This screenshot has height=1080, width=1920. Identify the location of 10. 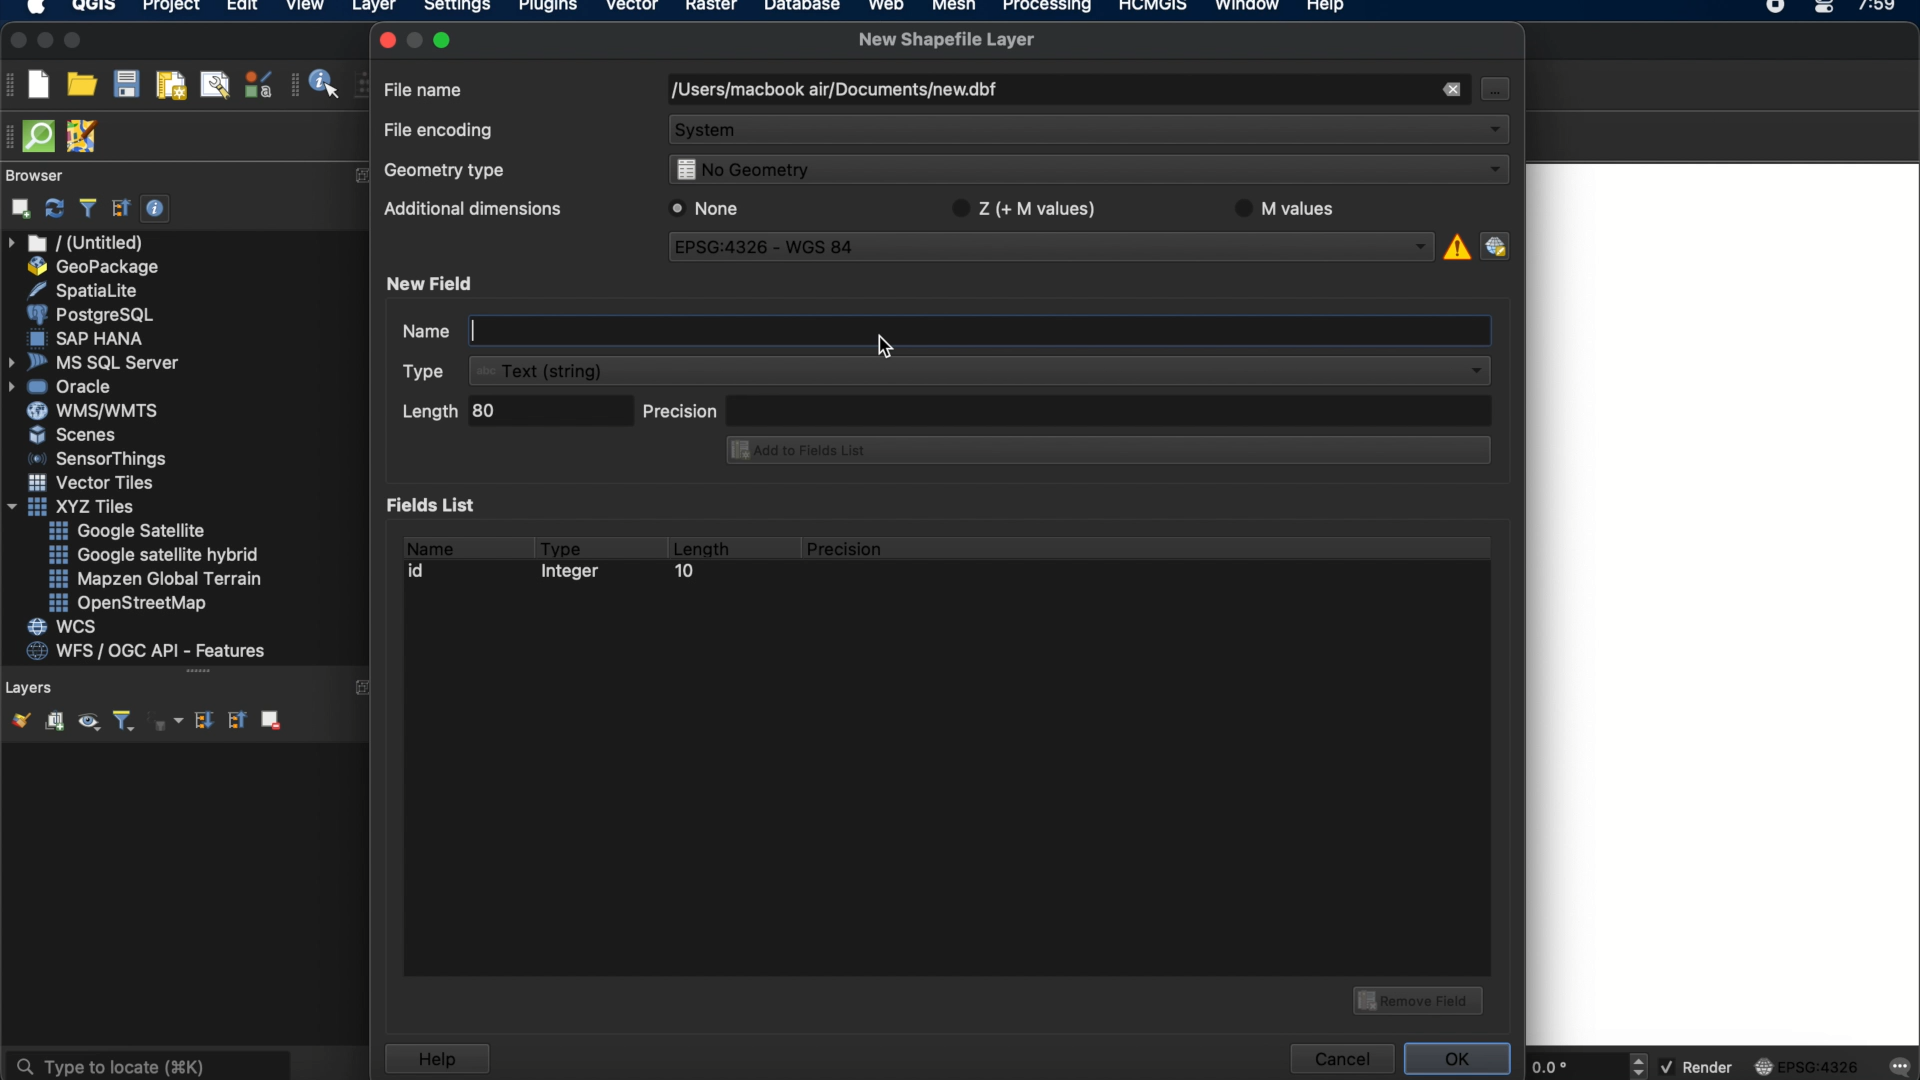
(683, 574).